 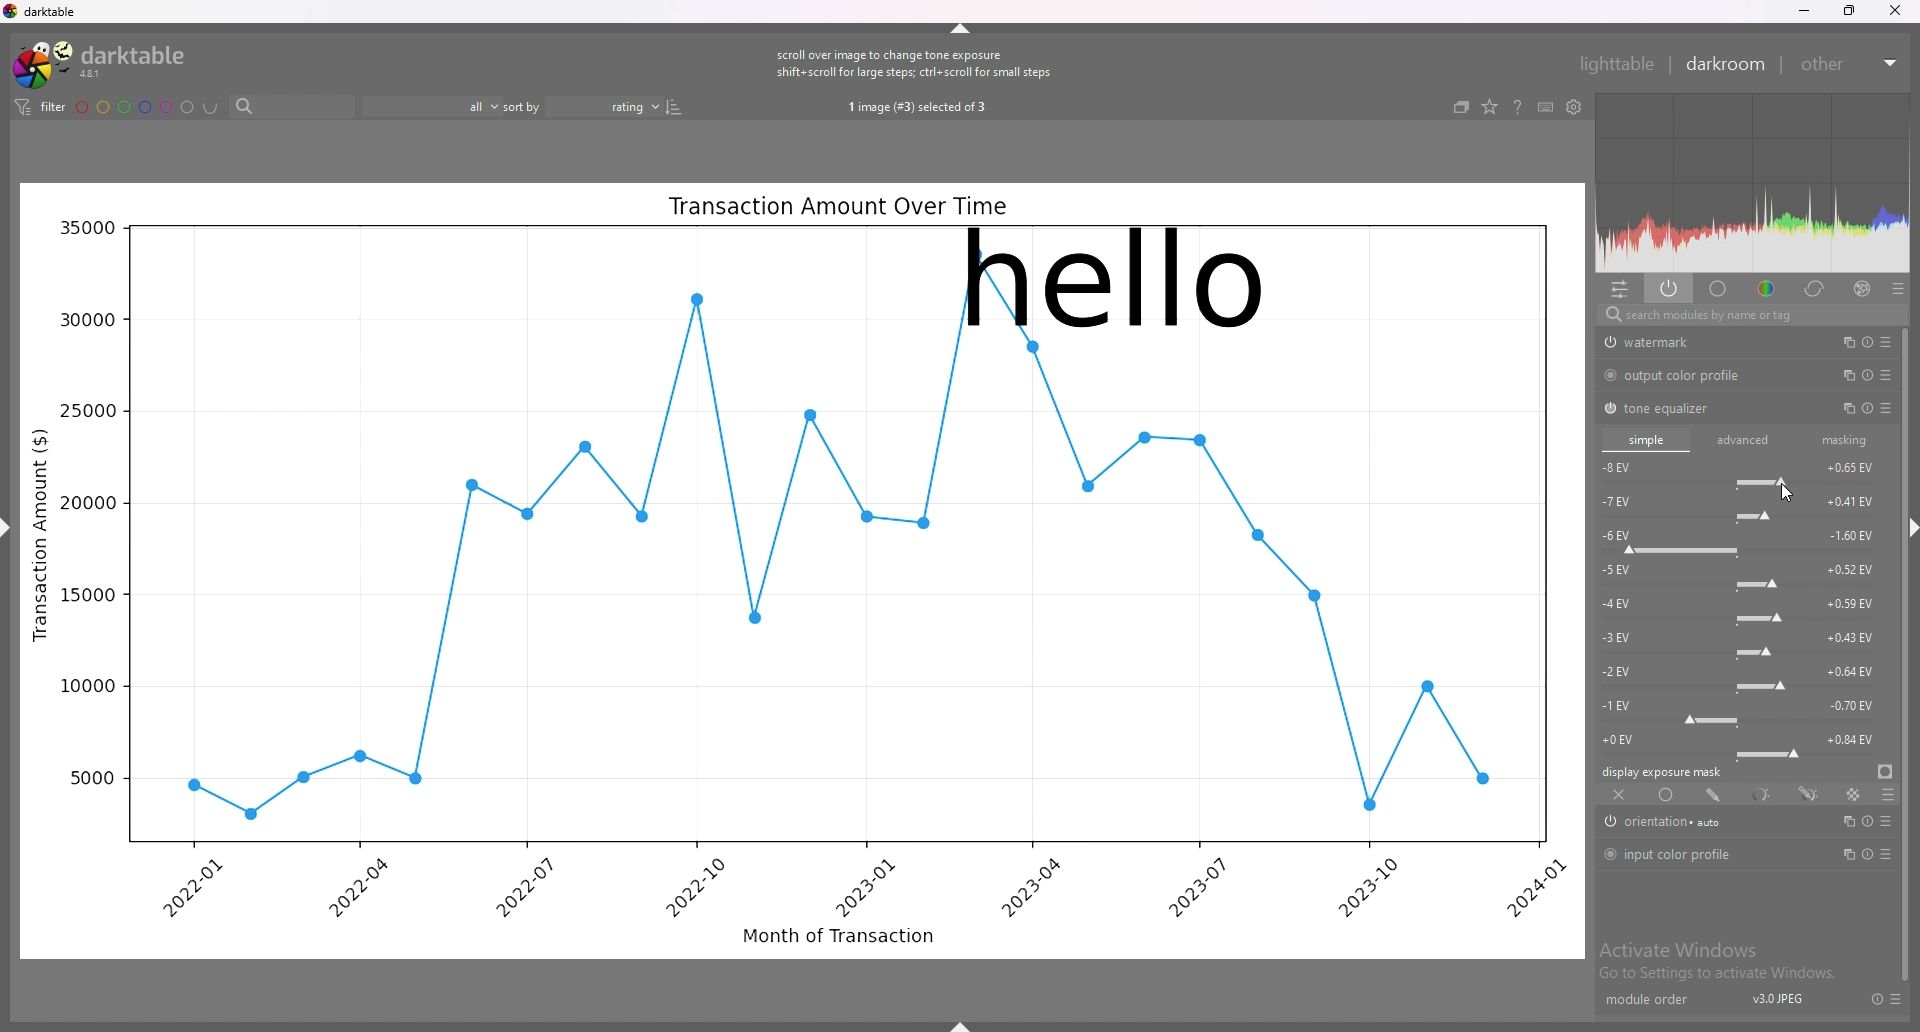 I want to click on -5 EV force, so click(x=1743, y=575).